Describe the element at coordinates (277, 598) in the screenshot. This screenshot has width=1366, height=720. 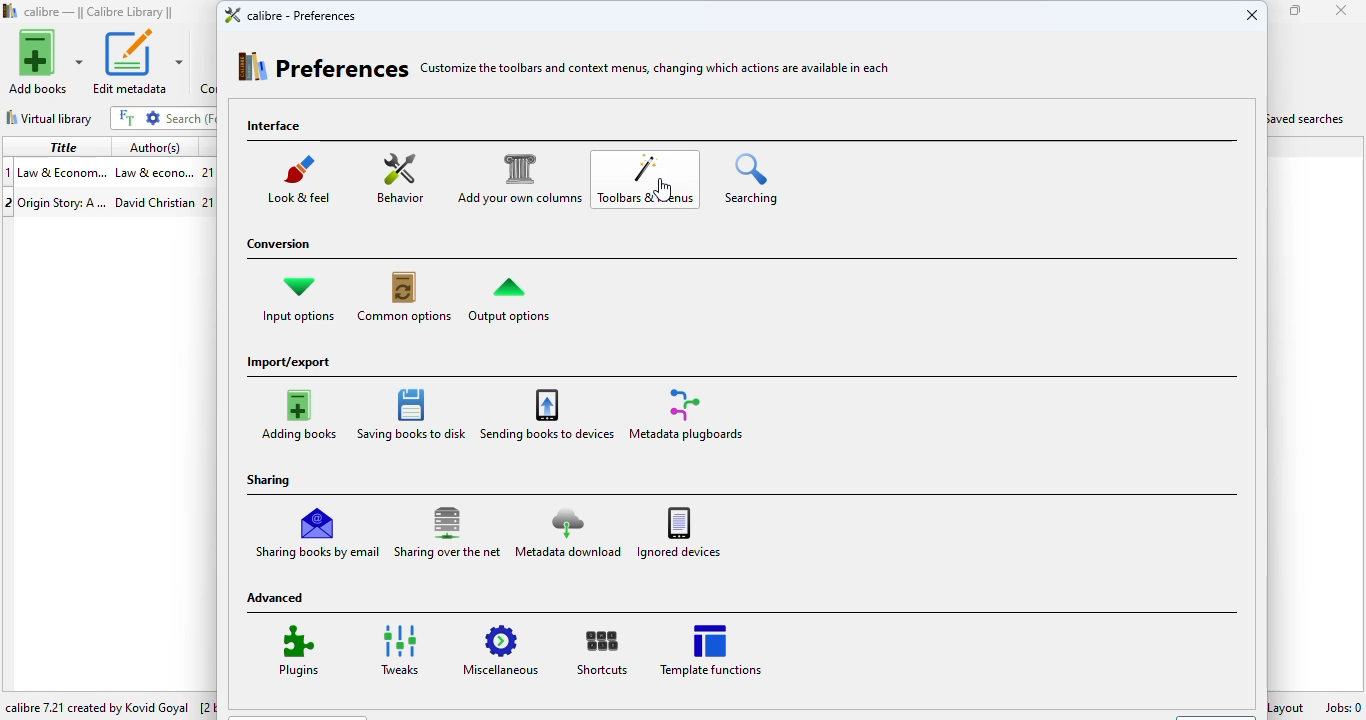
I see `advanced` at that location.